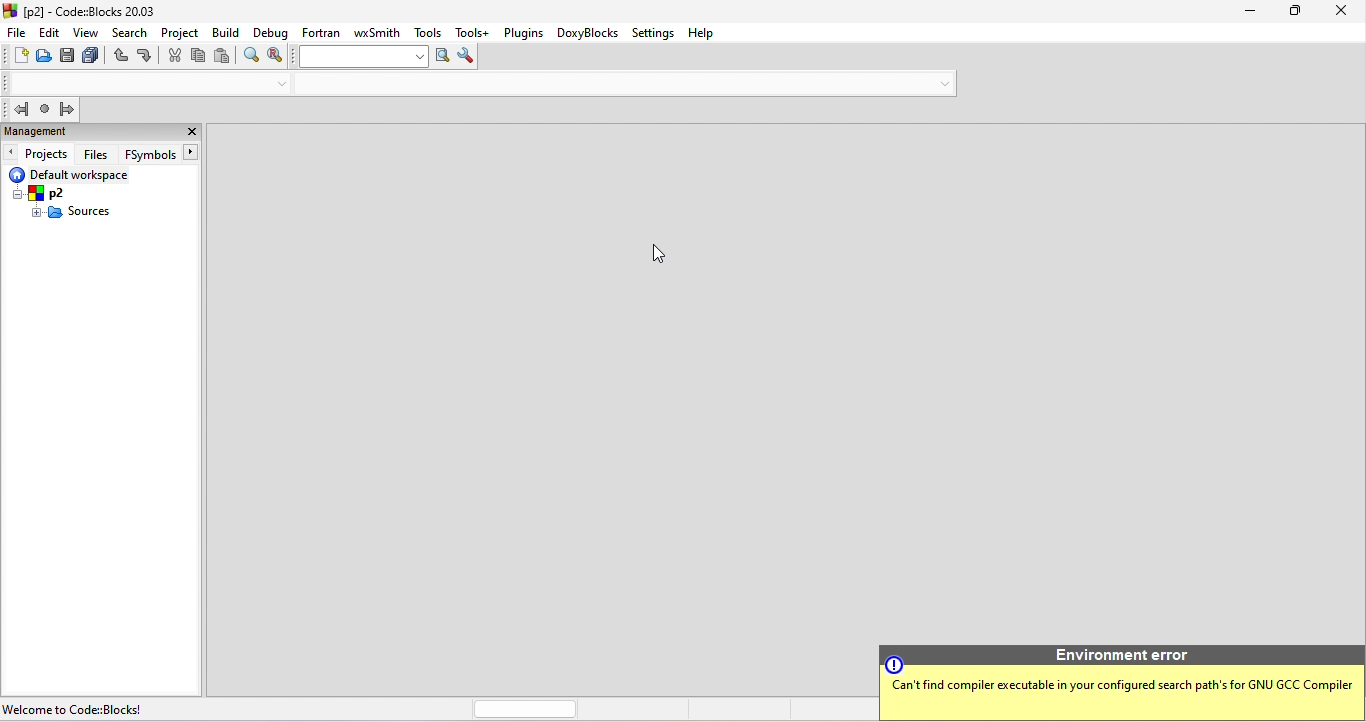  What do you see at coordinates (89, 34) in the screenshot?
I see `view` at bounding box center [89, 34].